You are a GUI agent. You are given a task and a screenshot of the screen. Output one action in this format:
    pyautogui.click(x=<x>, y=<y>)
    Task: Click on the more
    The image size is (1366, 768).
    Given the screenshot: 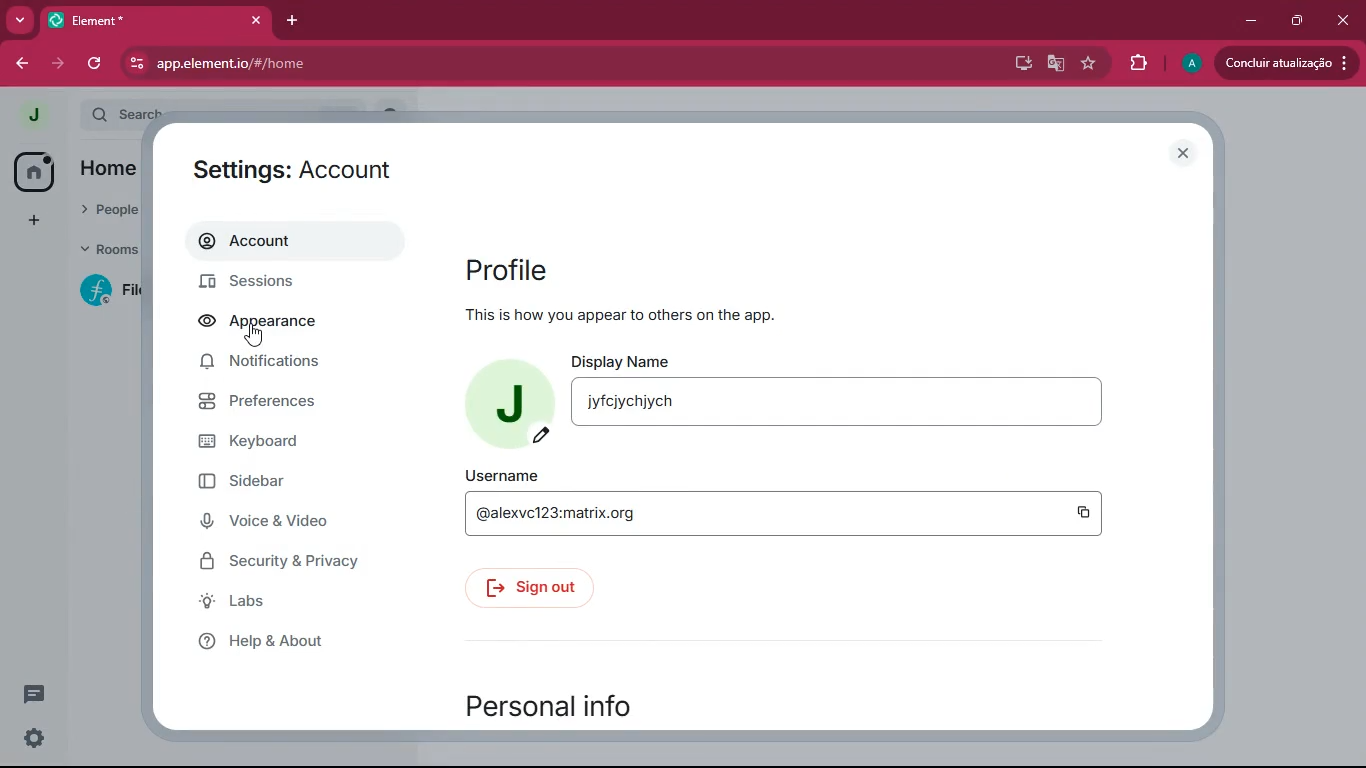 What is the action you would take?
    pyautogui.click(x=19, y=19)
    